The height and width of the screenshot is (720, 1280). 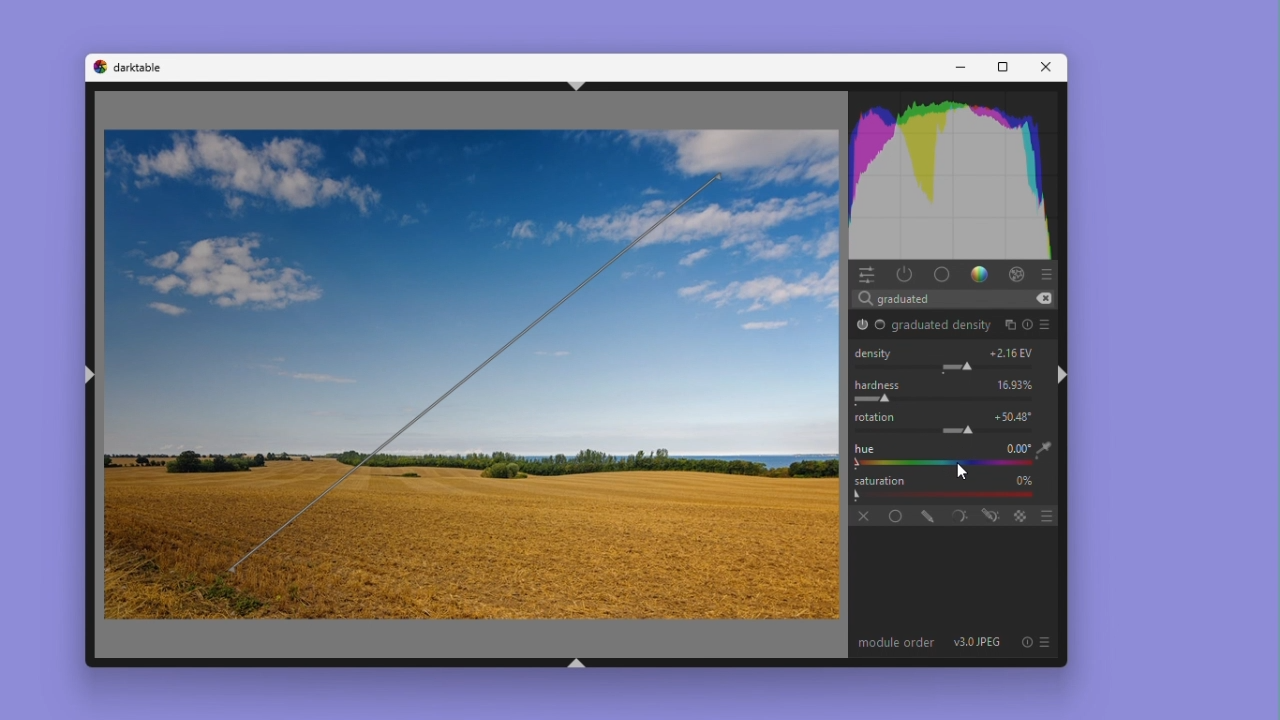 I want to click on preset, so click(x=1048, y=324).